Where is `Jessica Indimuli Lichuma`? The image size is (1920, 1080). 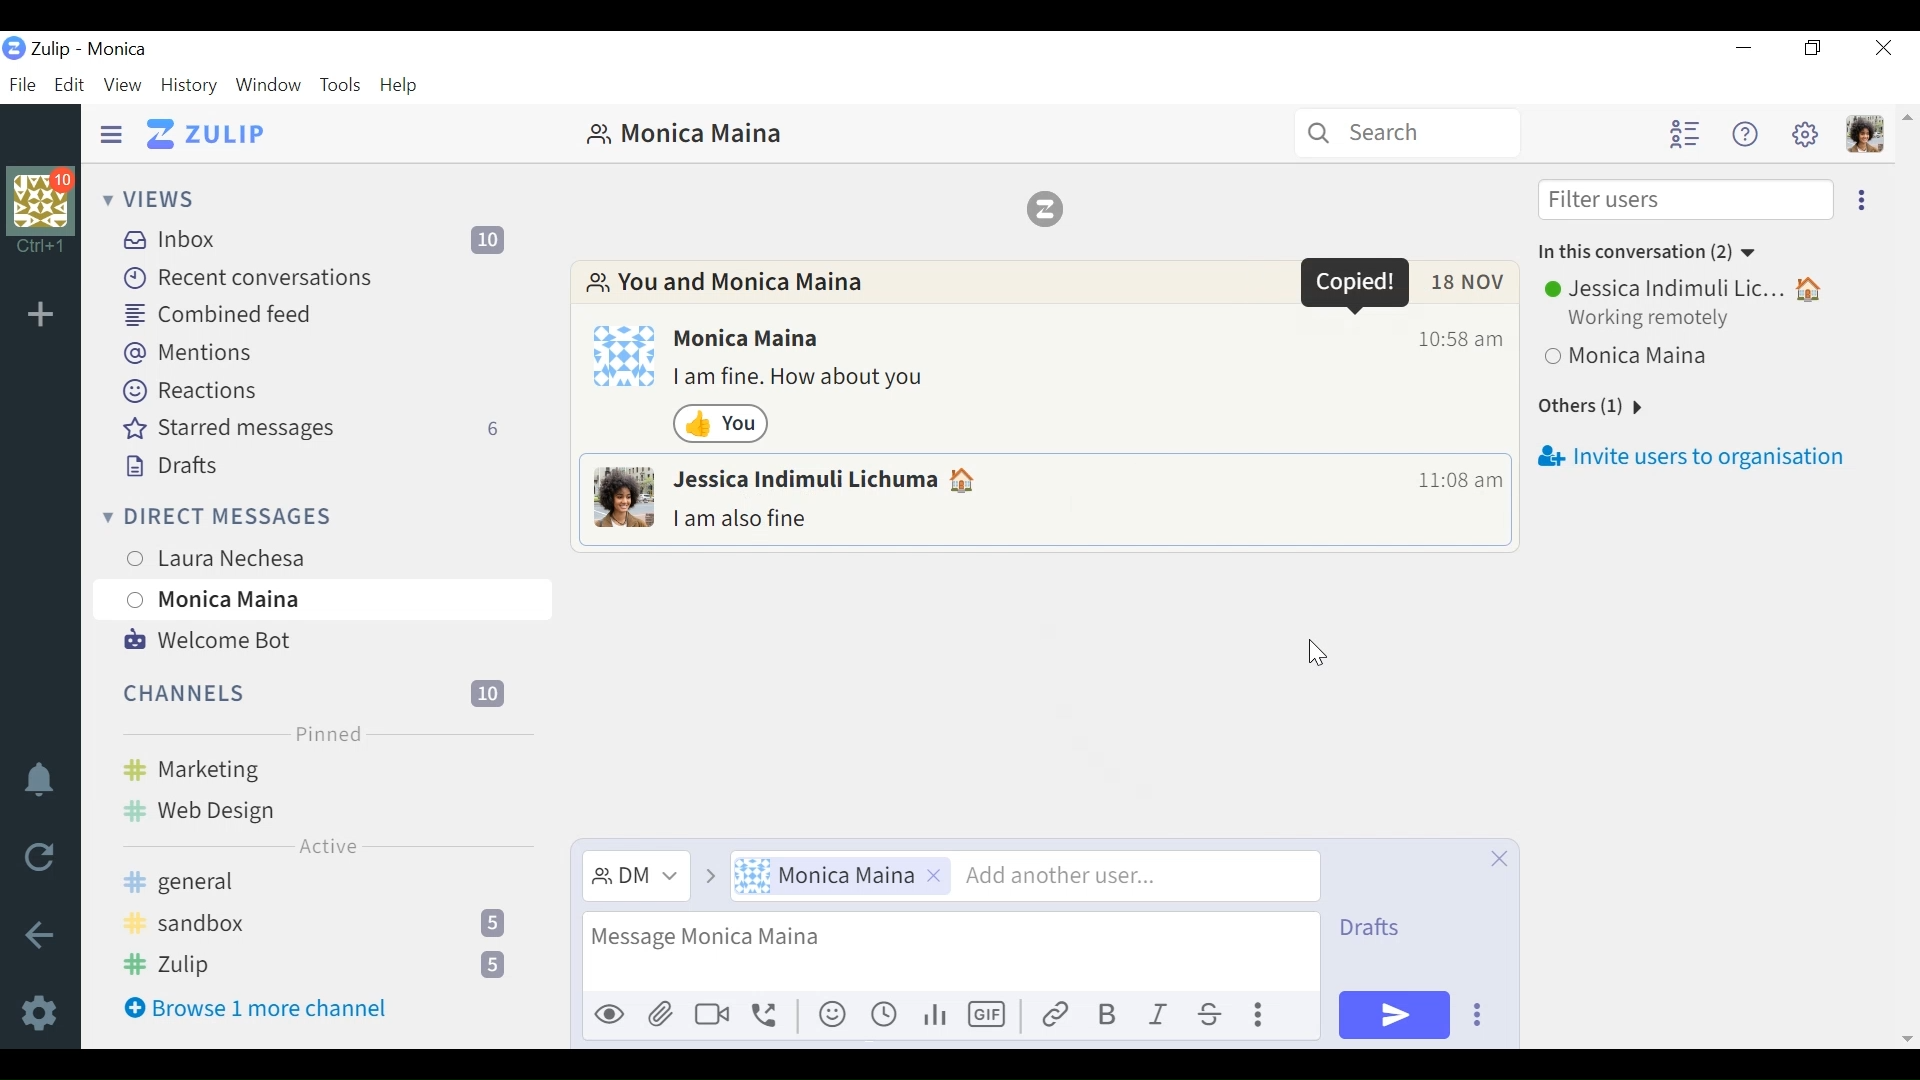
Jessica Indimuli Lichuma is located at coordinates (830, 480).